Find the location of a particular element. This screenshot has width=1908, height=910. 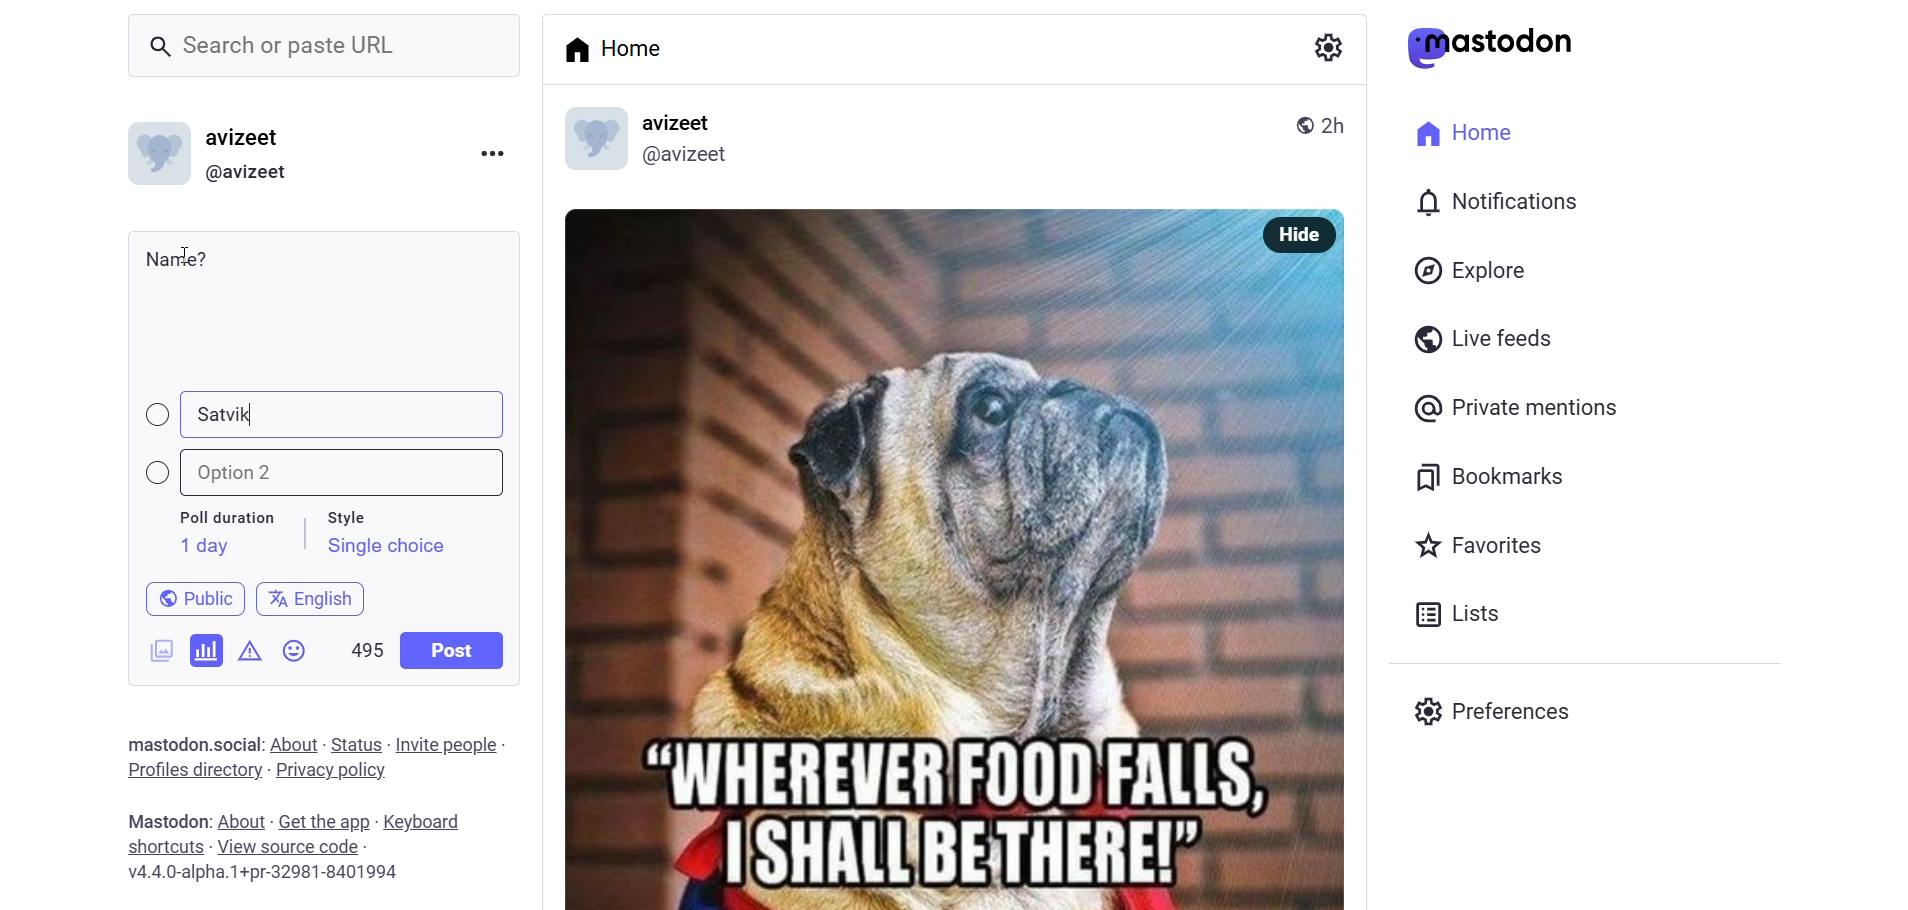

hide is located at coordinates (1294, 235).